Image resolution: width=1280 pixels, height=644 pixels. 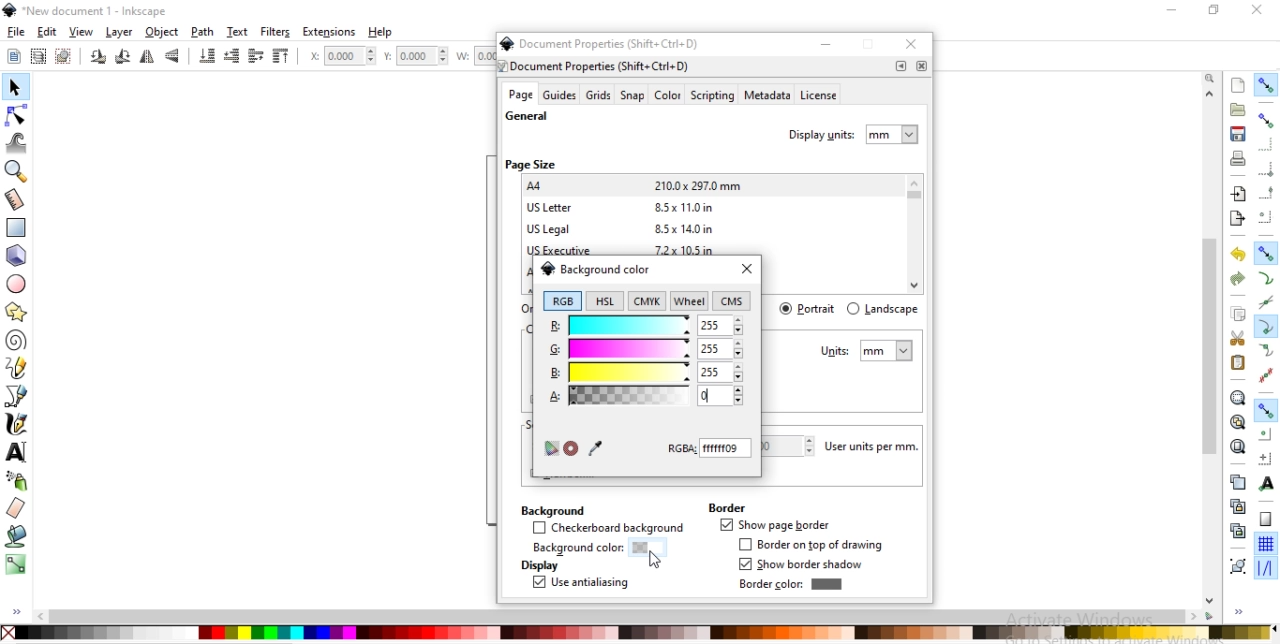 What do you see at coordinates (711, 96) in the screenshot?
I see `scripting` at bounding box center [711, 96].